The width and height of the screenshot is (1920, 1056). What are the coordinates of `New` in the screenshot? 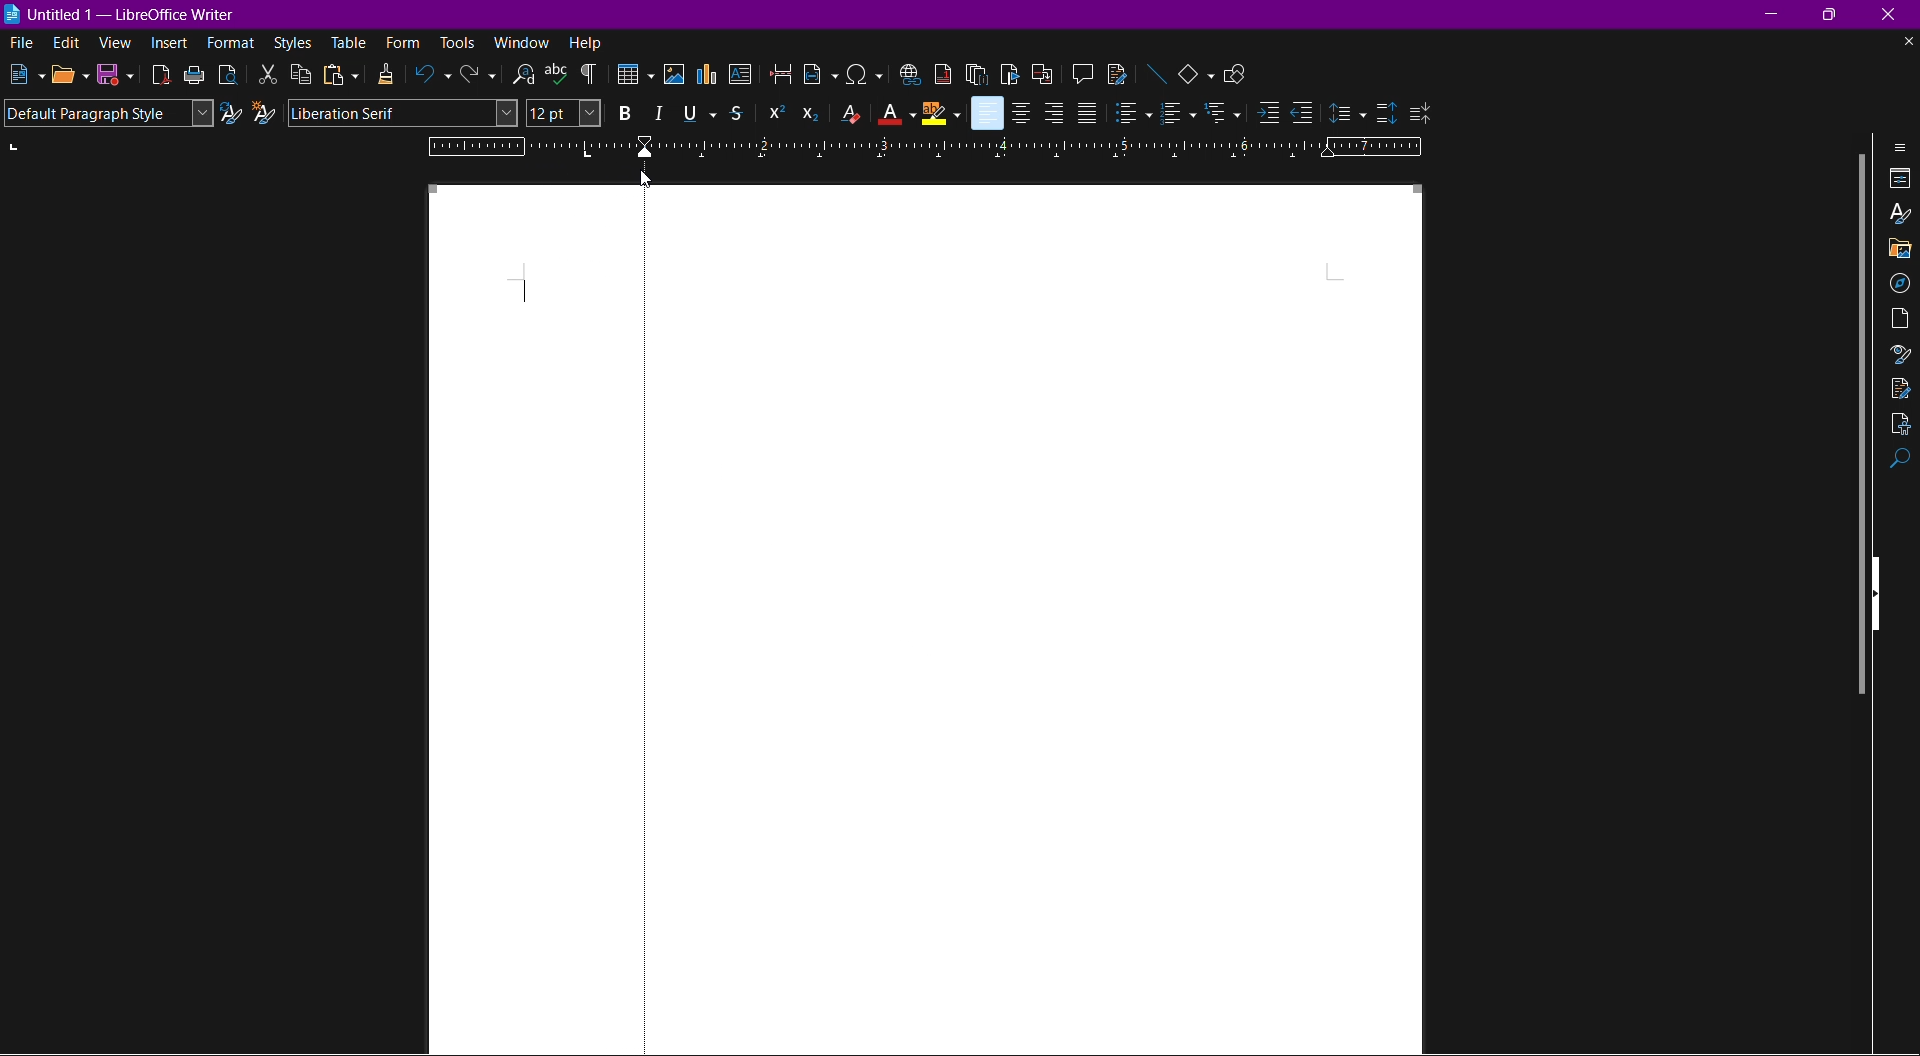 It's located at (23, 75).